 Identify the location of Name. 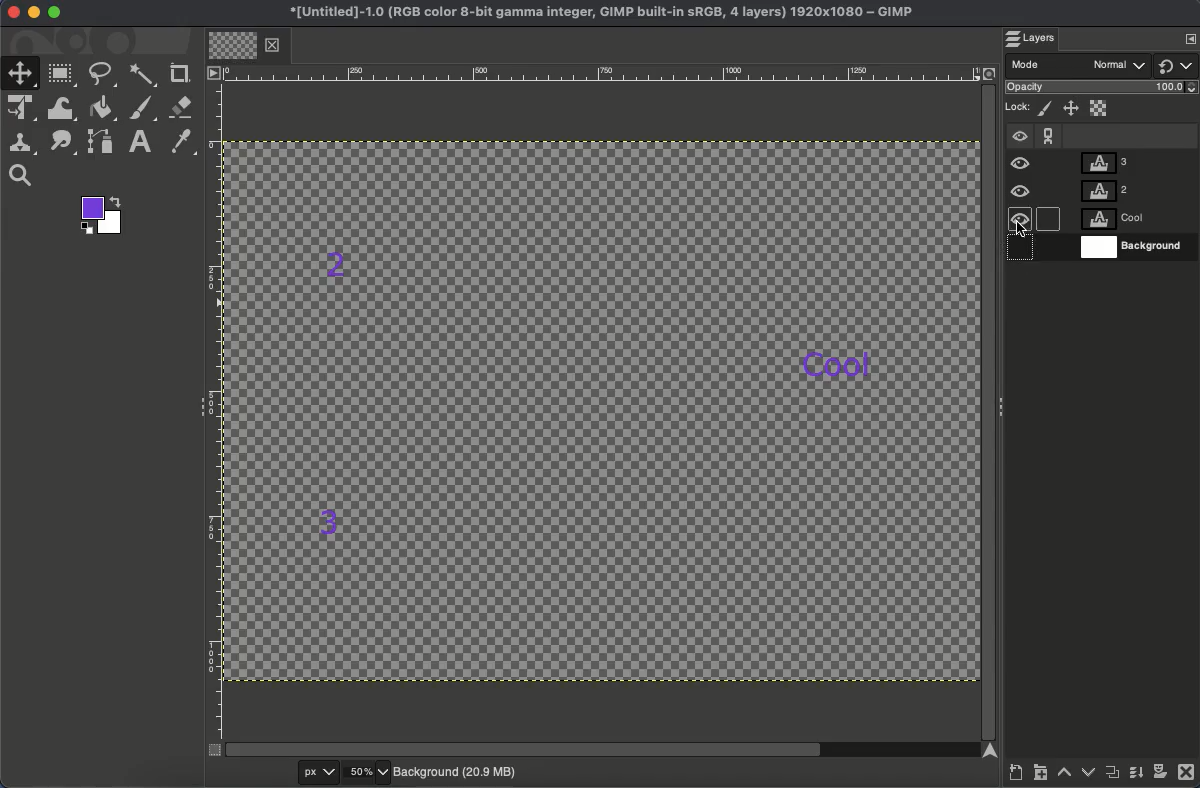
(597, 14).